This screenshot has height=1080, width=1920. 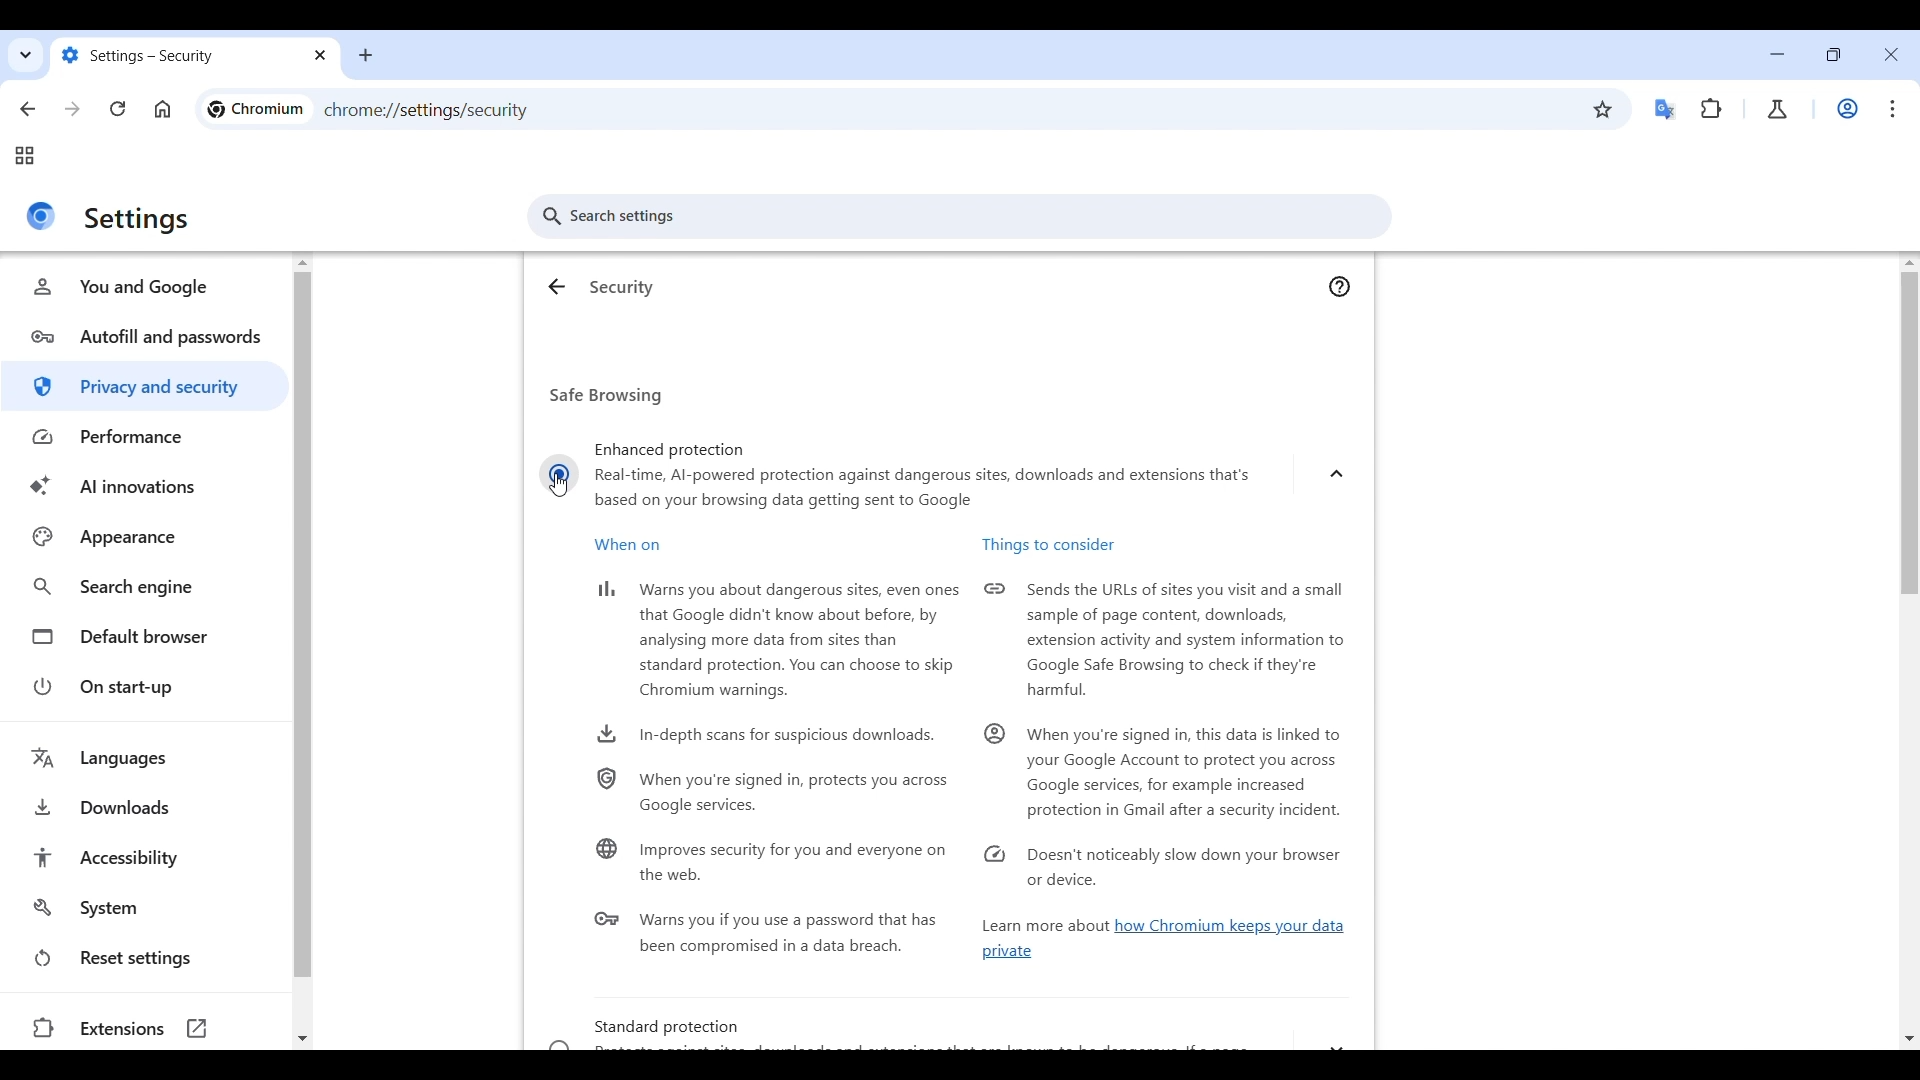 I want to click on Quick slide to bottom, so click(x=1908, y=1040).